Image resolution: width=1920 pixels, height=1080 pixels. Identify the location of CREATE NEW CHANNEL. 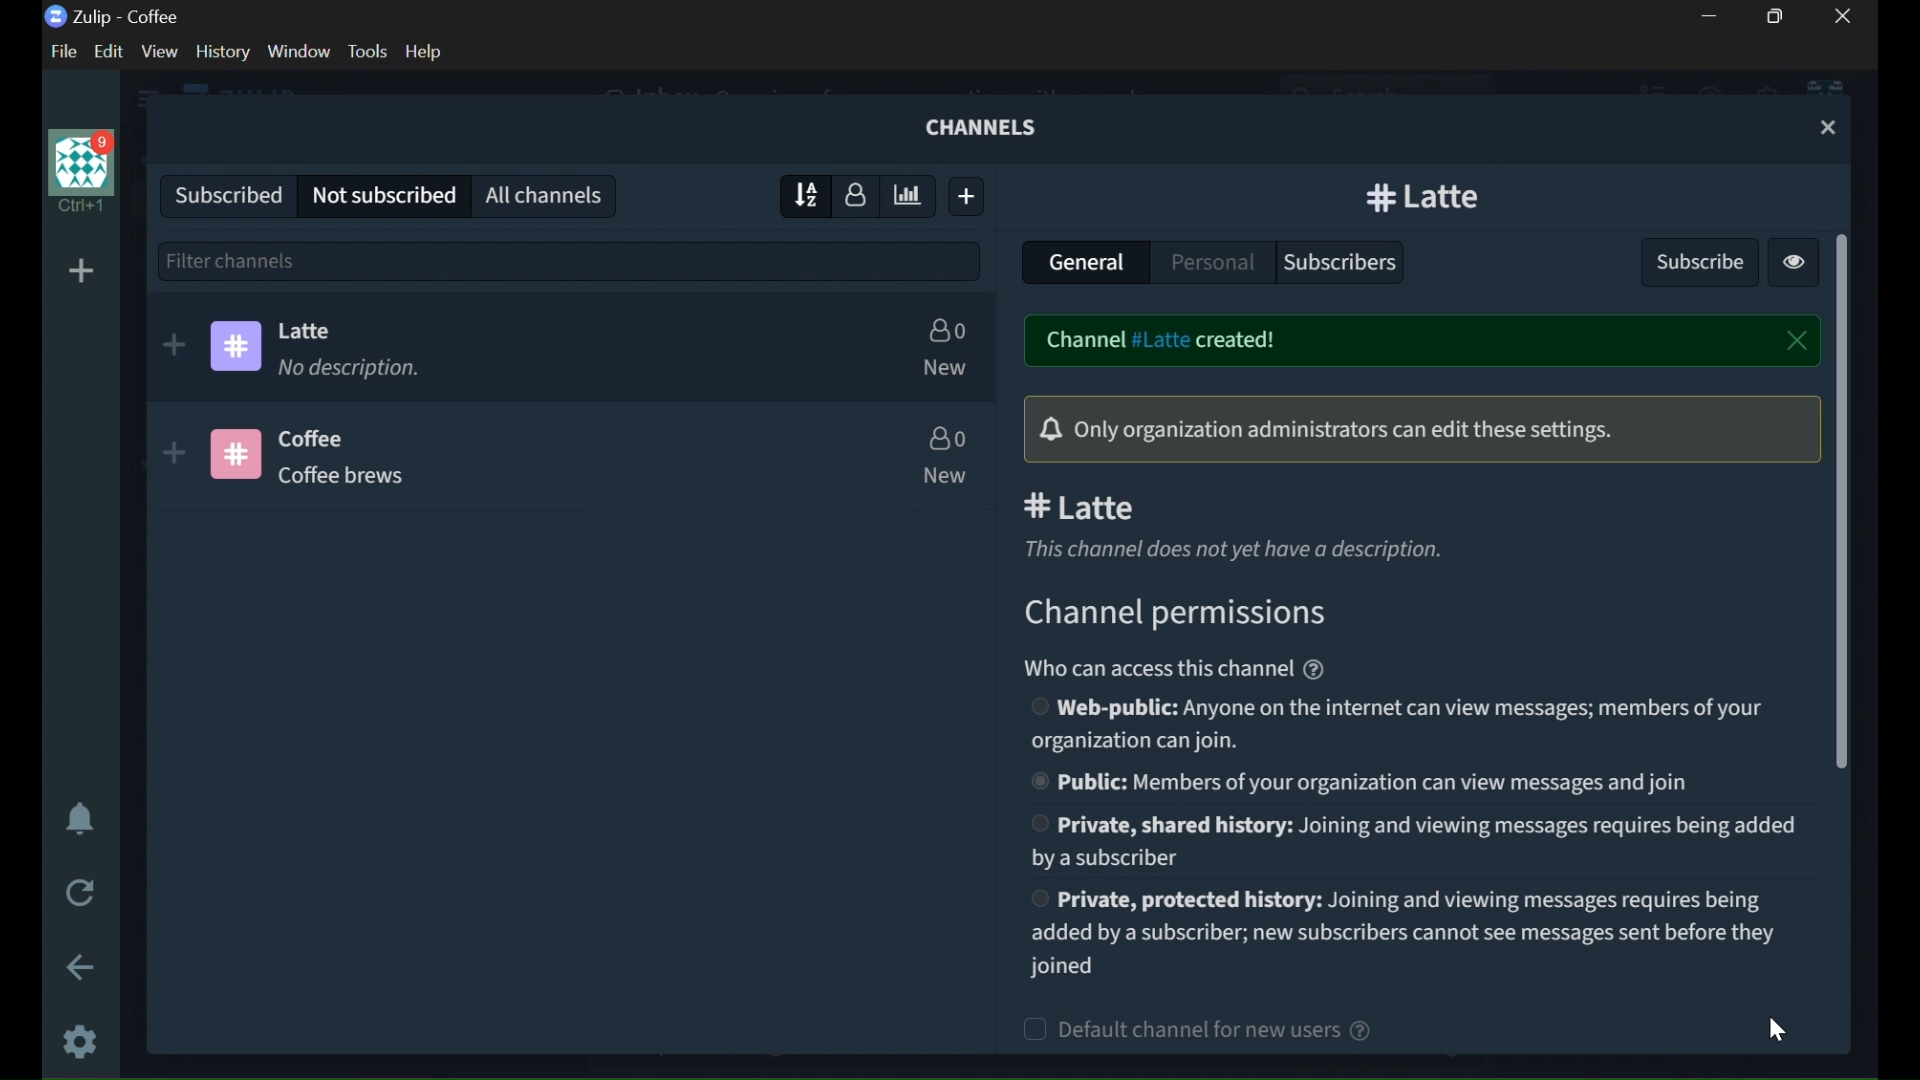
(971, 196).